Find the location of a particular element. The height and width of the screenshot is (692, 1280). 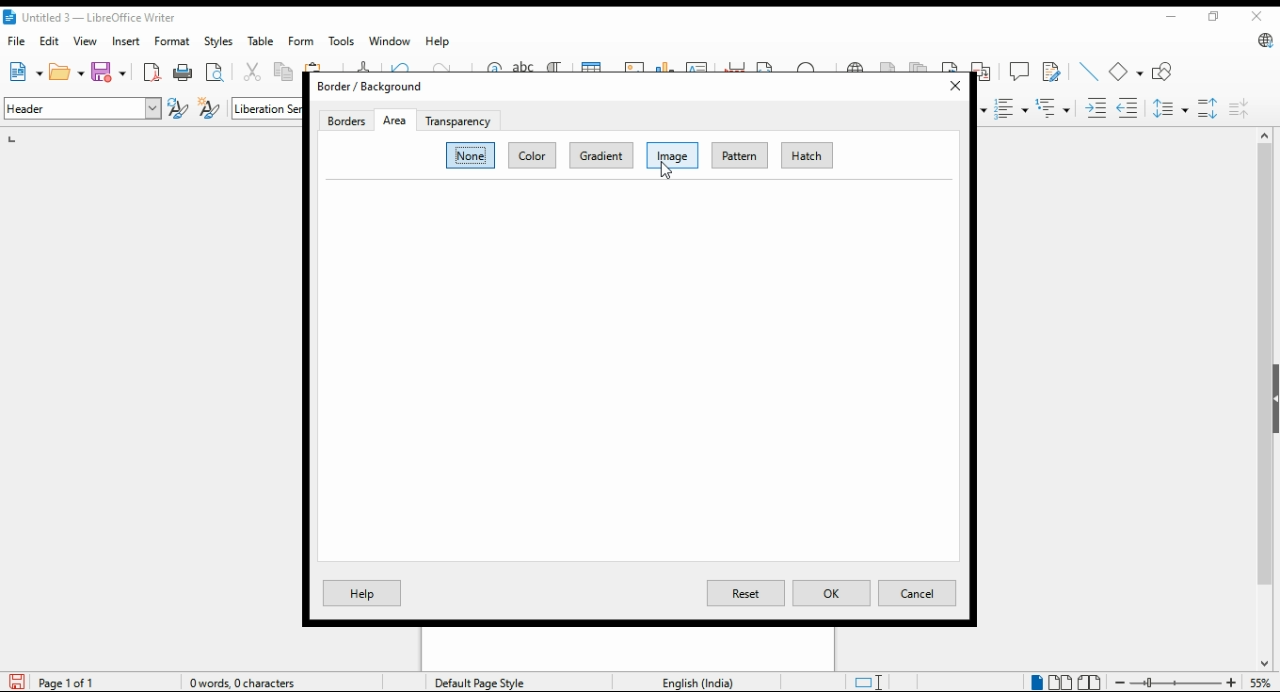

window is located at coordinates (390, 41).